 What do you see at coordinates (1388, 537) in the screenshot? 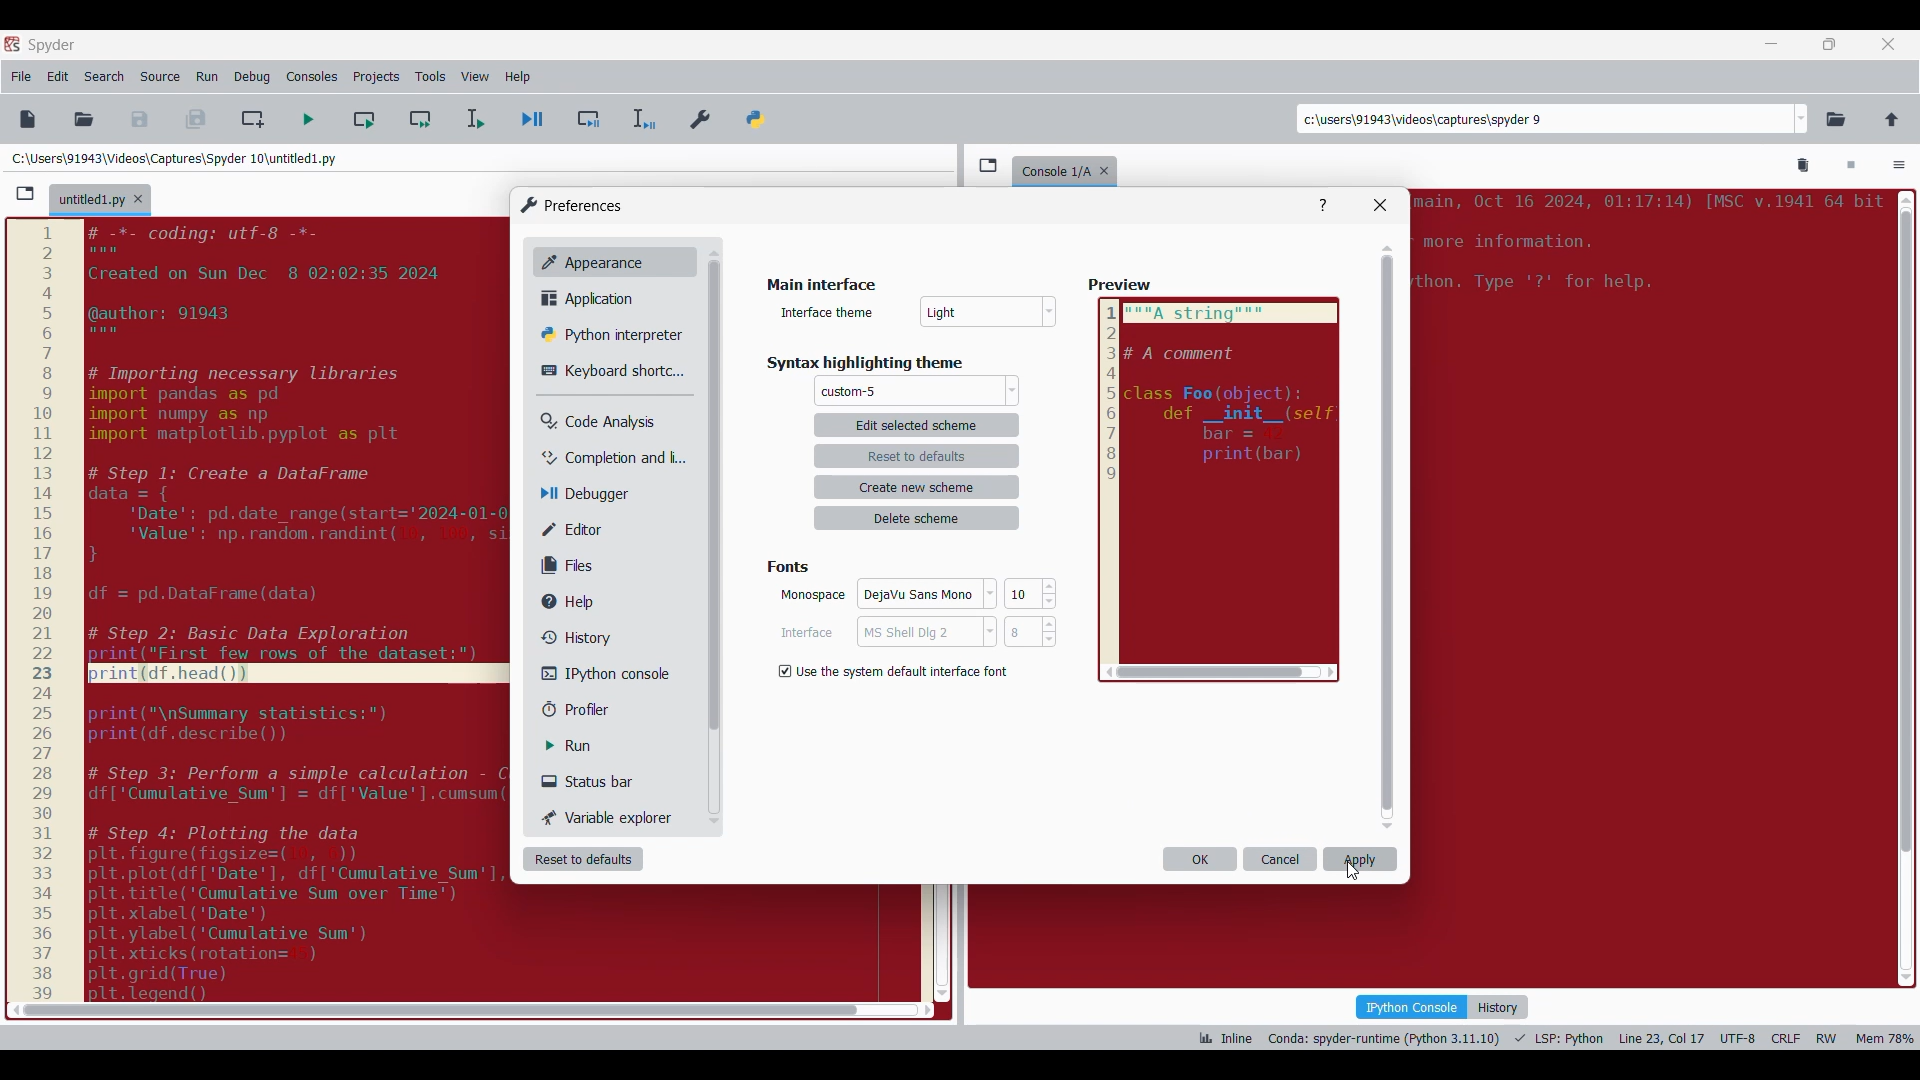
I see `Vertical slide bar` at bounding box center [1388, 537].